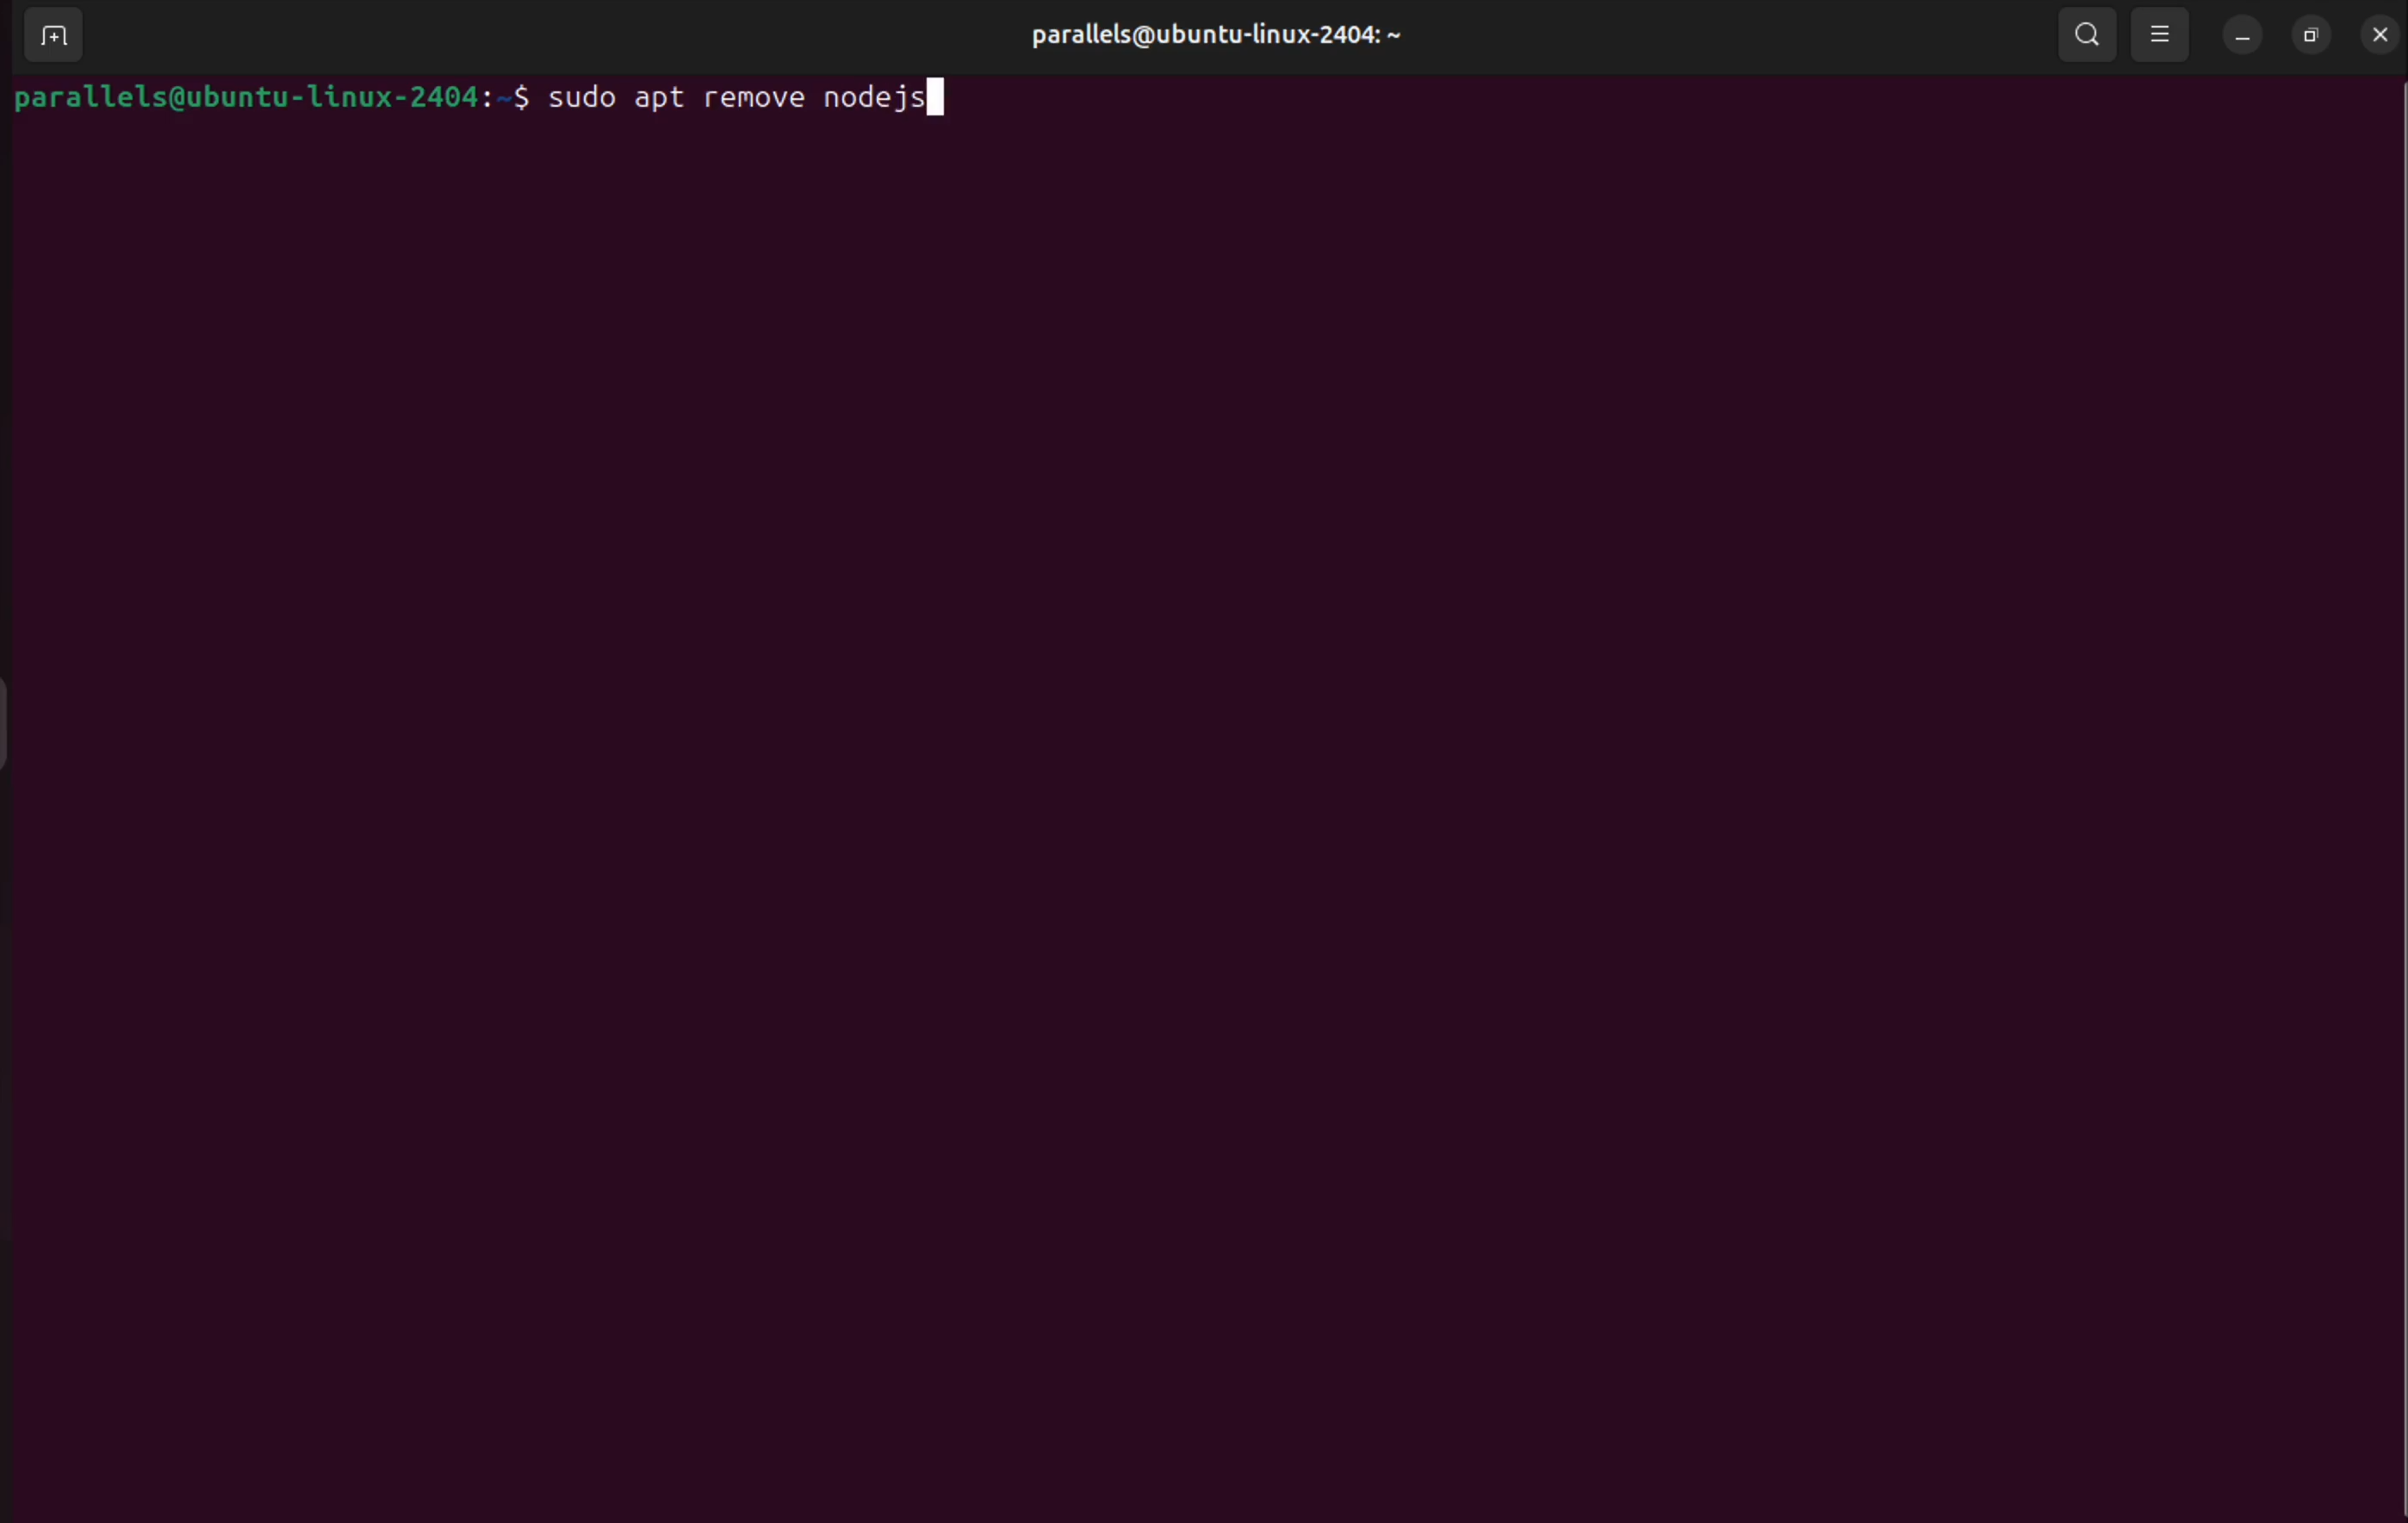  I want to click on parallels@ubuntu-linux-2404: $, so click(271, 98).